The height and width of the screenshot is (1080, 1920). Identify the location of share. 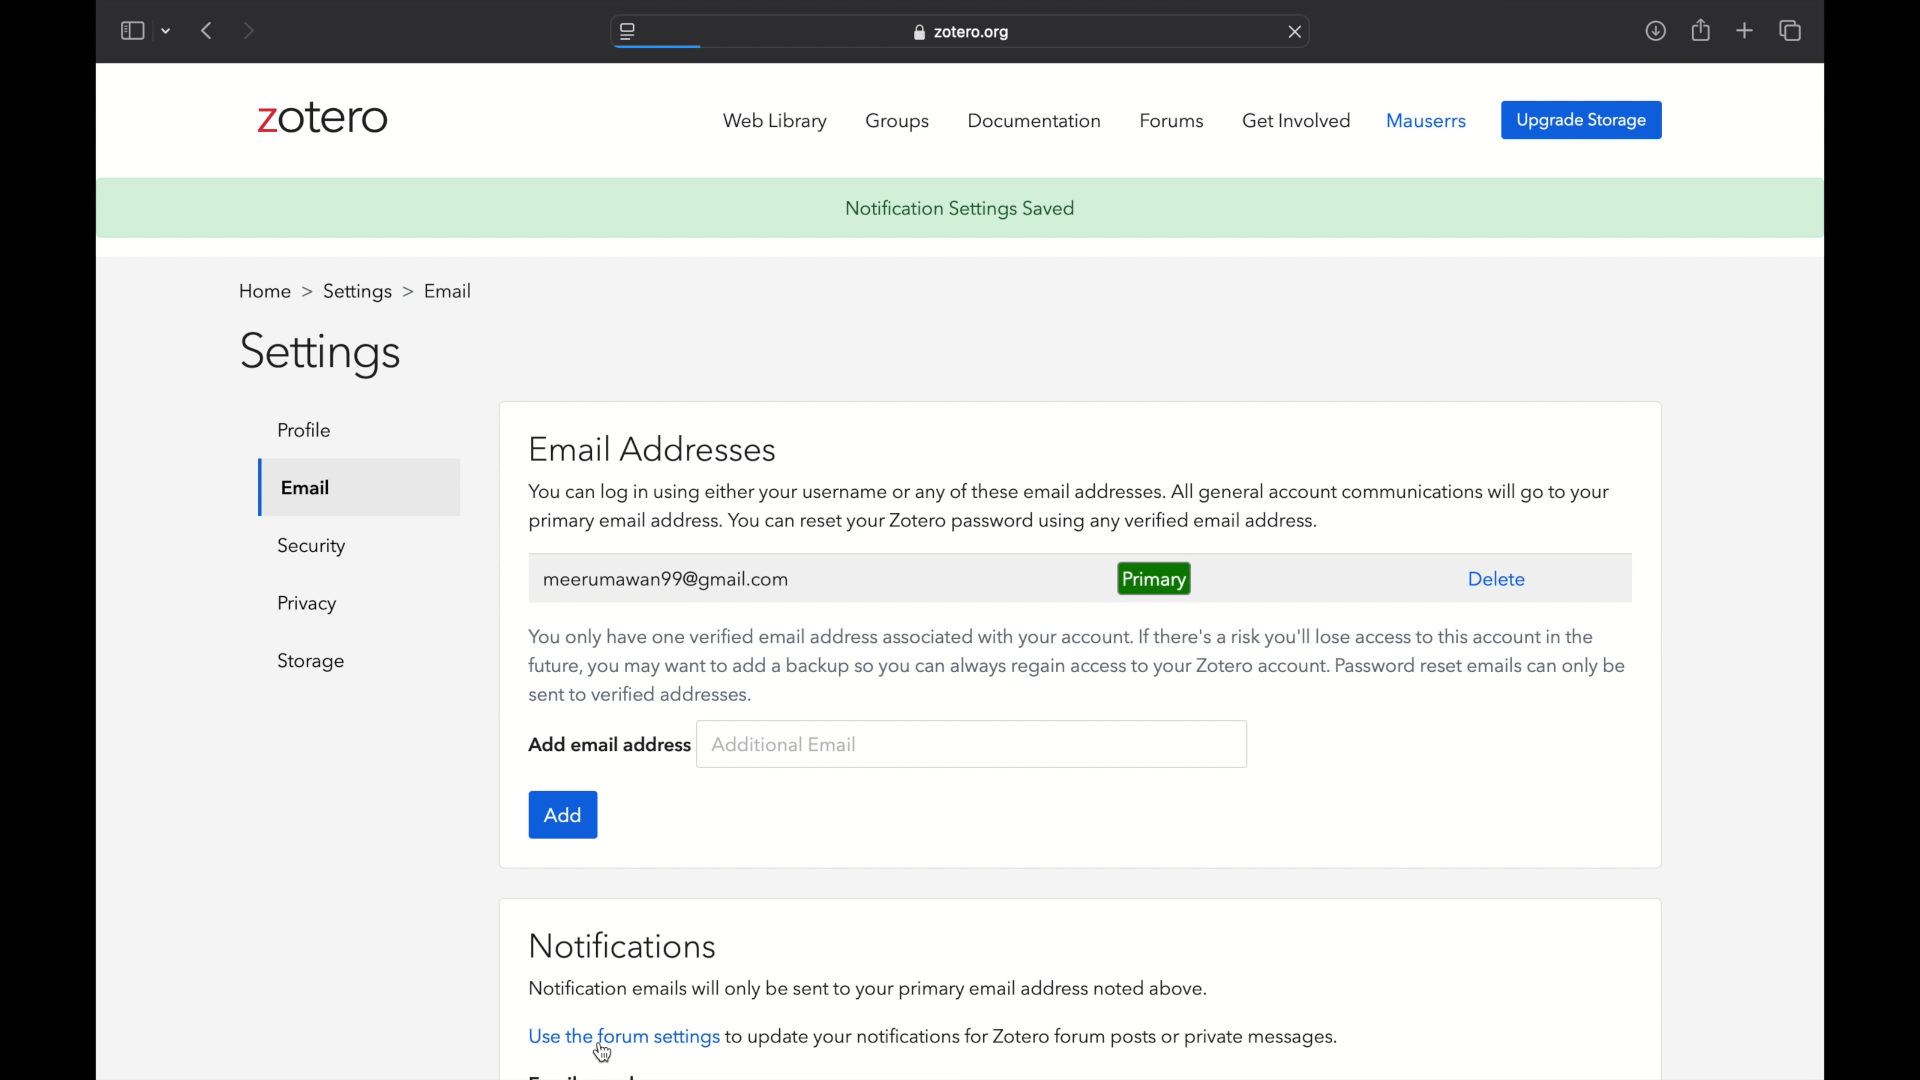
(1702, 31).